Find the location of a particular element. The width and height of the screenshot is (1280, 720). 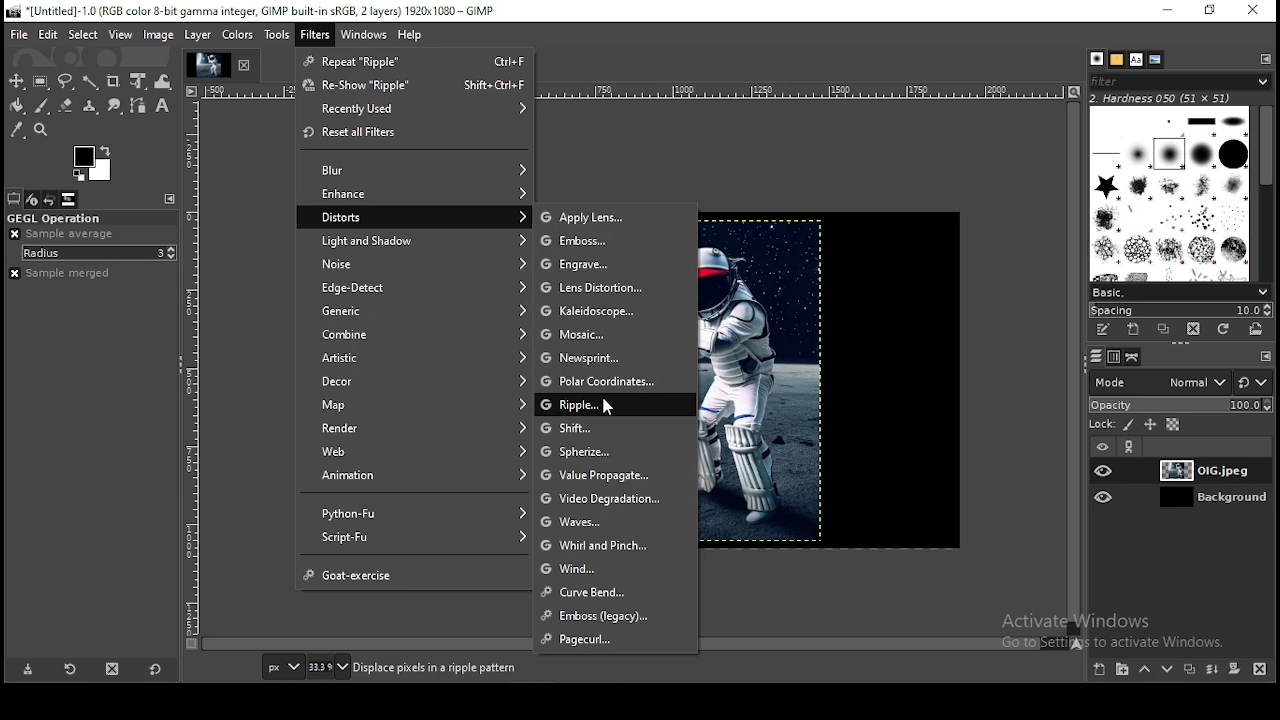

enhance is located at coordinates (424, 193).